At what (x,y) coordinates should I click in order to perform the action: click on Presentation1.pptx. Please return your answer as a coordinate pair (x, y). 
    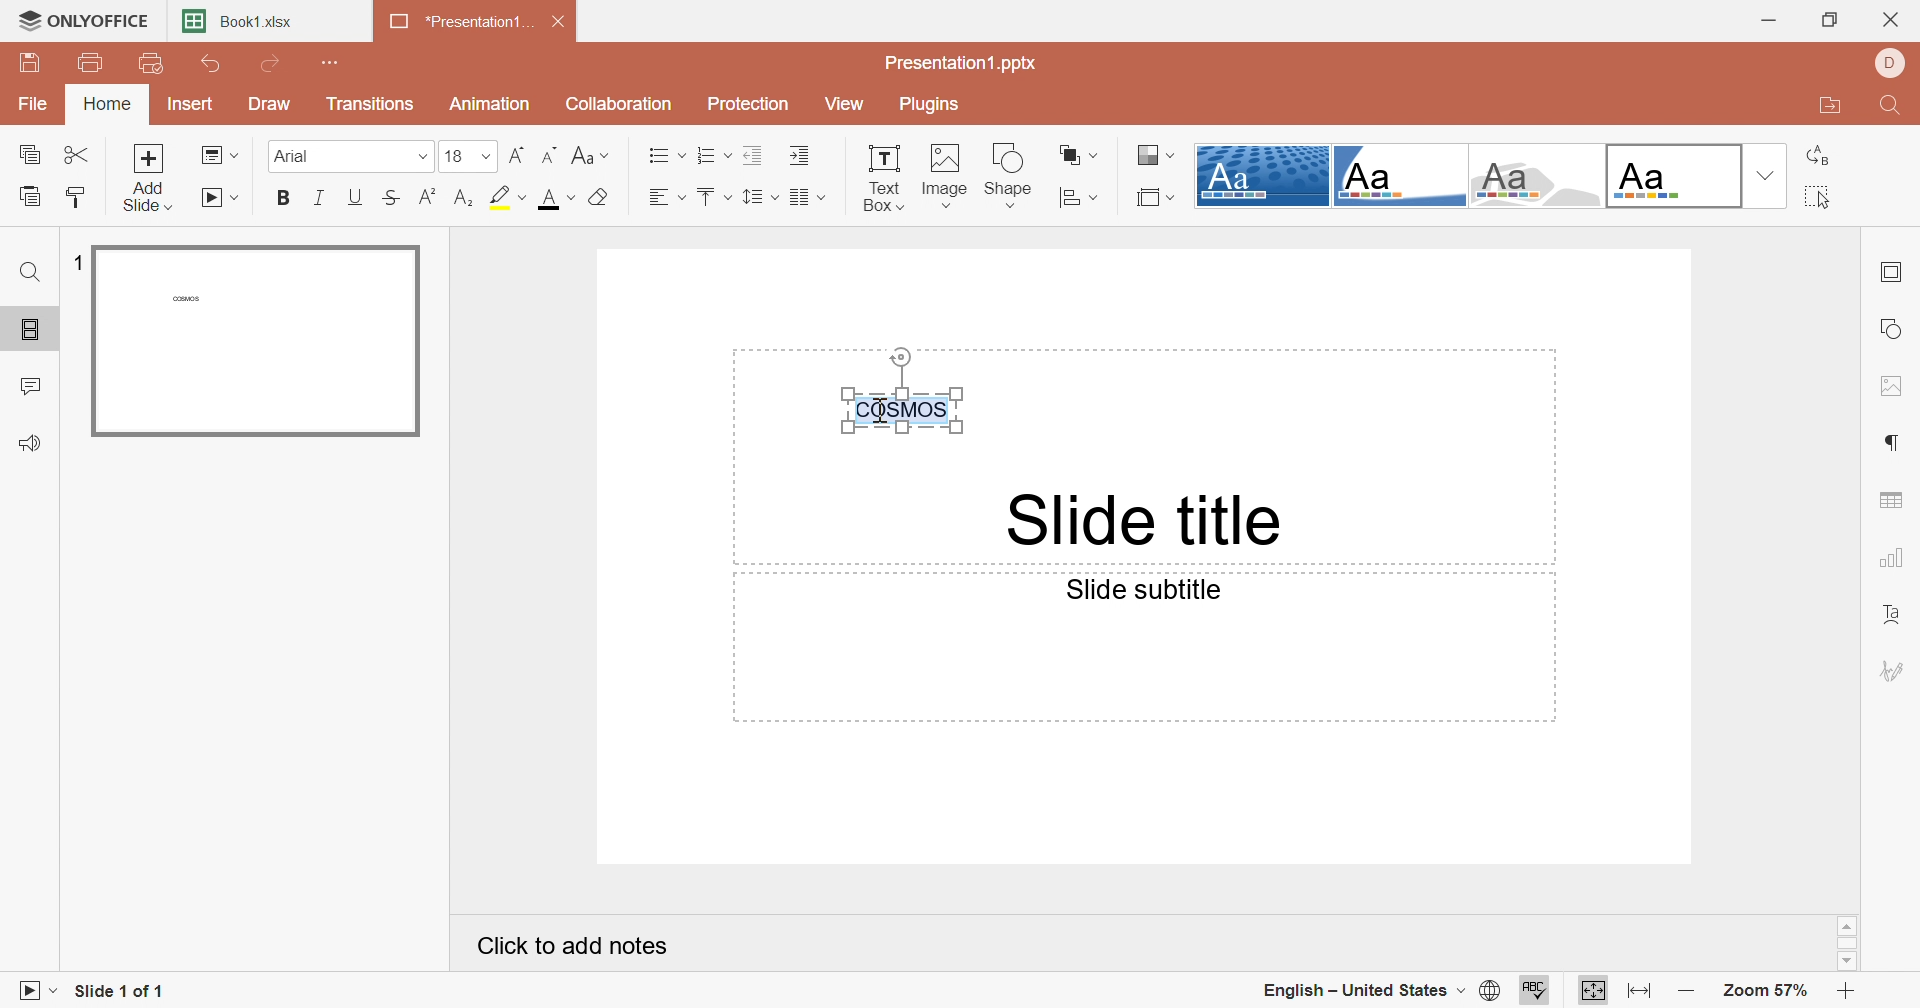
    Looking at the image, I should click on (958, 62).